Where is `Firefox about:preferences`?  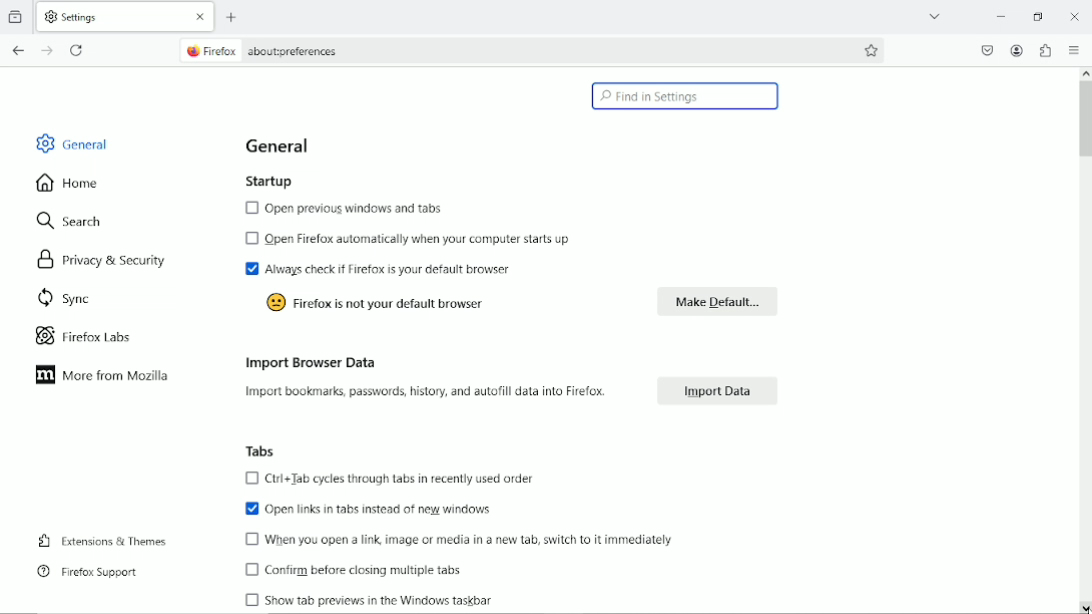 Firefox about:preferences is located at coordinates (264, 49).